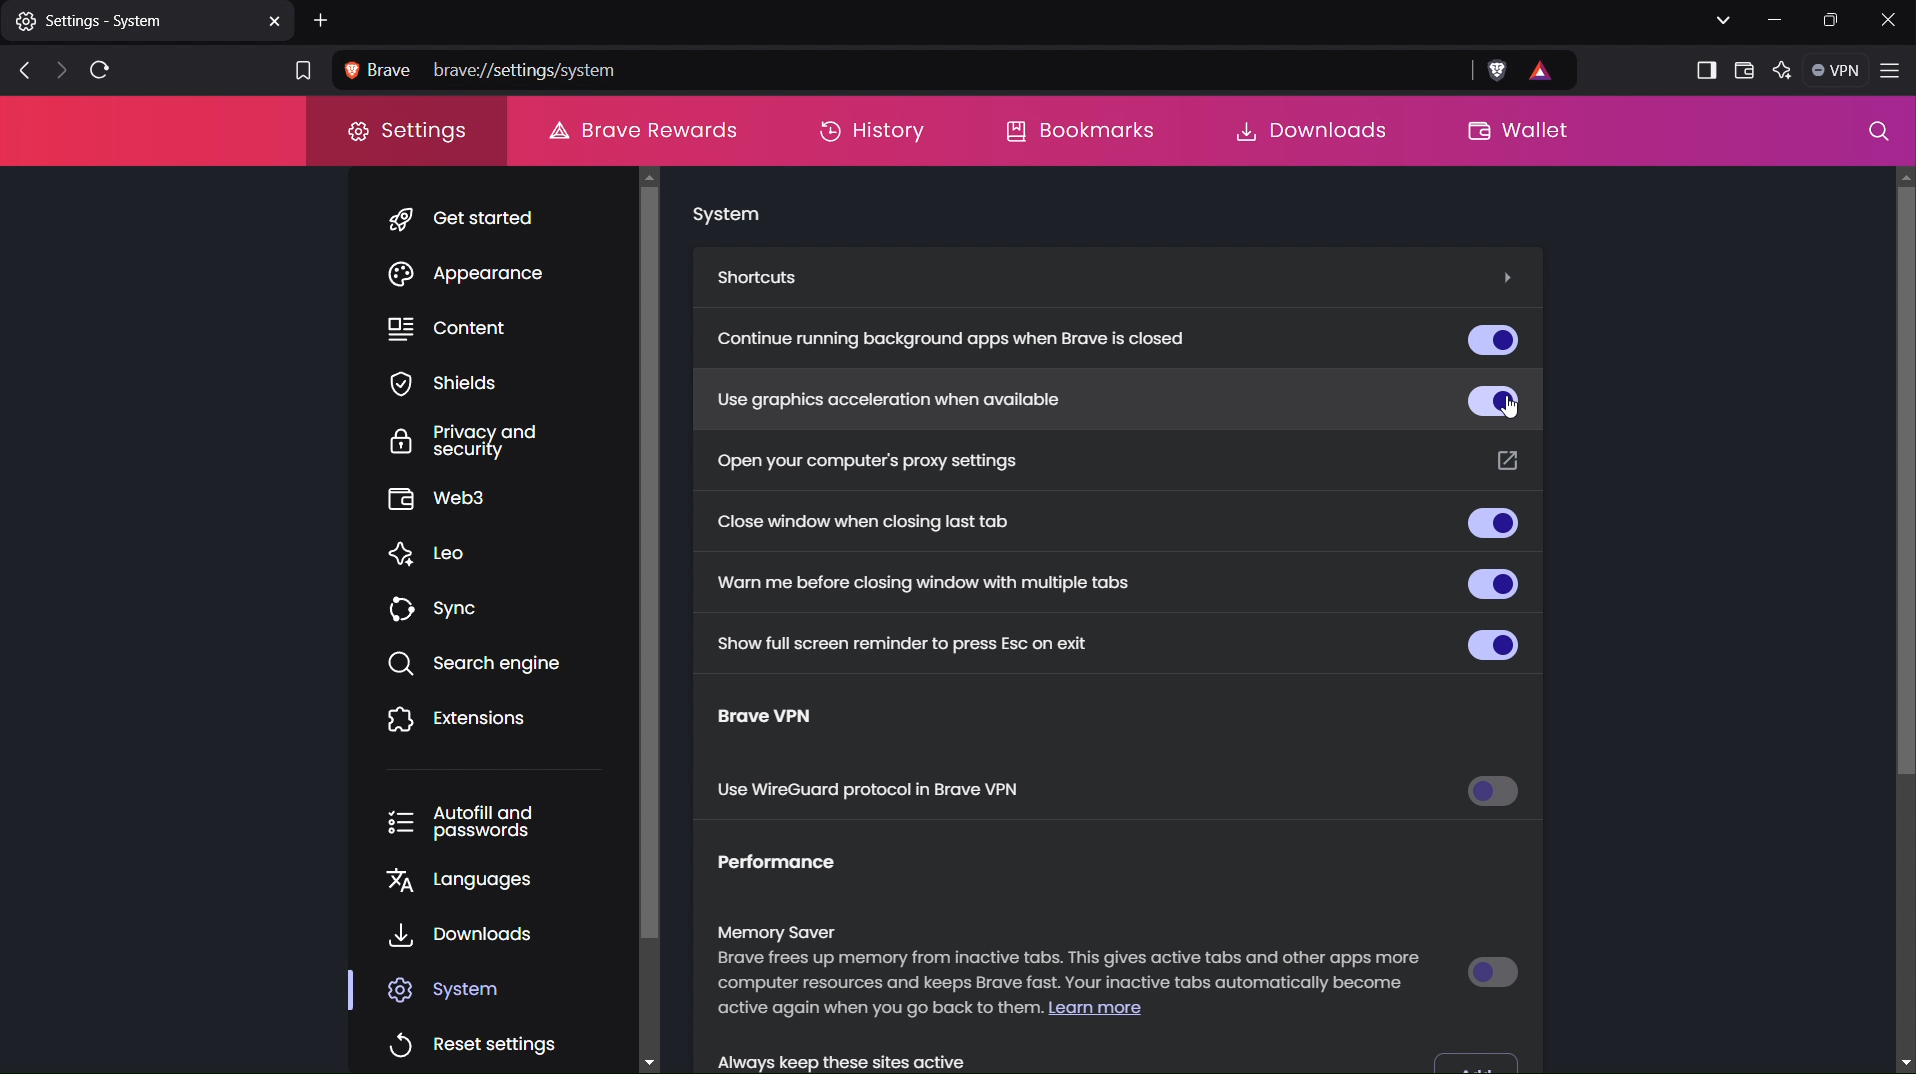  What do you see at coordinates (1879, 135) in the screenshot?
I see `Search` at bounding box center [1879, 135].